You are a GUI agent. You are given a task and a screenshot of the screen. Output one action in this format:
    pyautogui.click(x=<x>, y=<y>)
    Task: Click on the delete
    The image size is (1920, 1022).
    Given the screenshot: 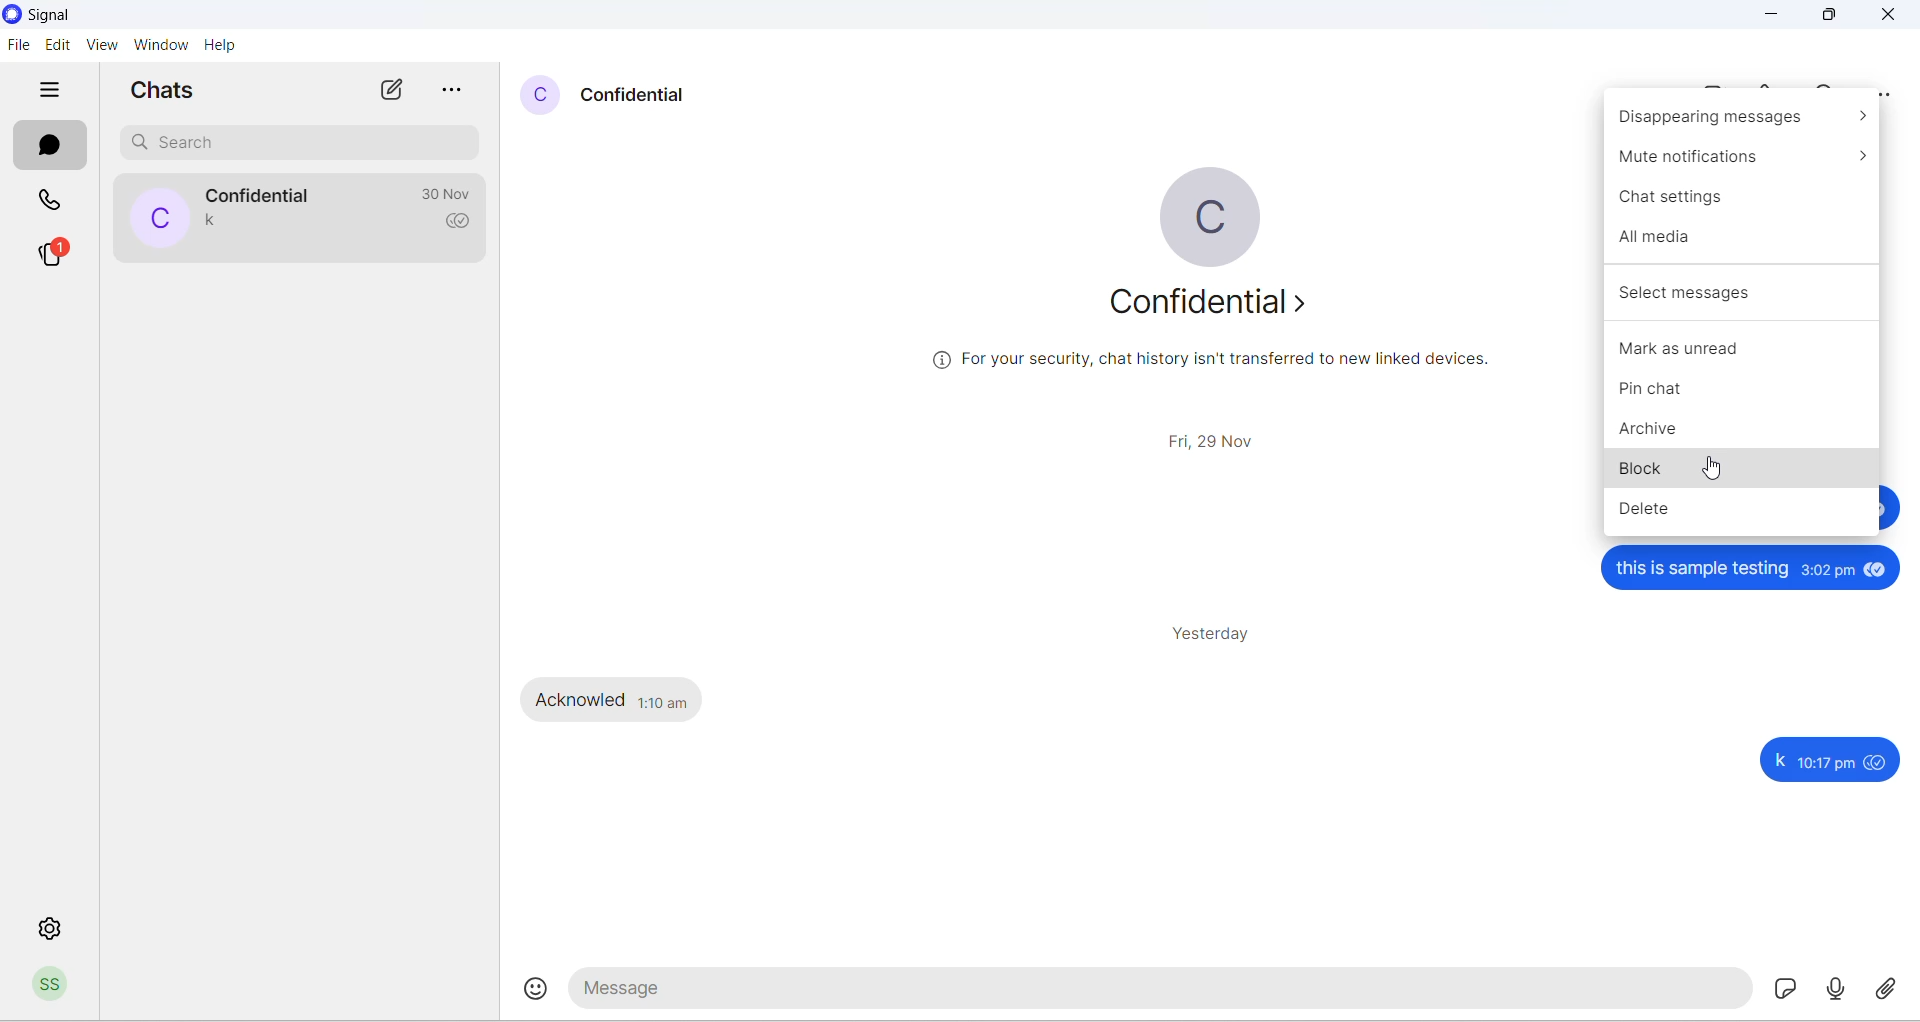 What is the action you would take?
    pyautogui.click(x=1739, y=515)
    